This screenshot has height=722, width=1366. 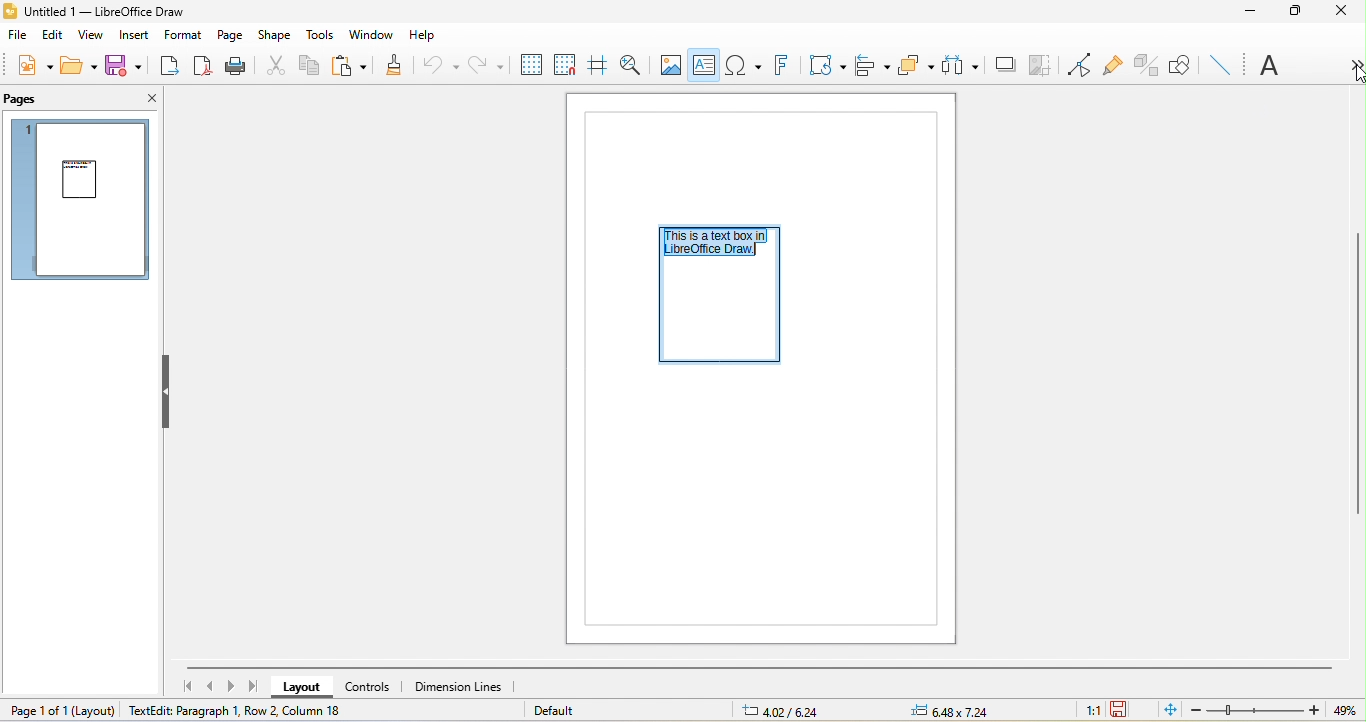 I want to click on help, so click(x=424, y=37).